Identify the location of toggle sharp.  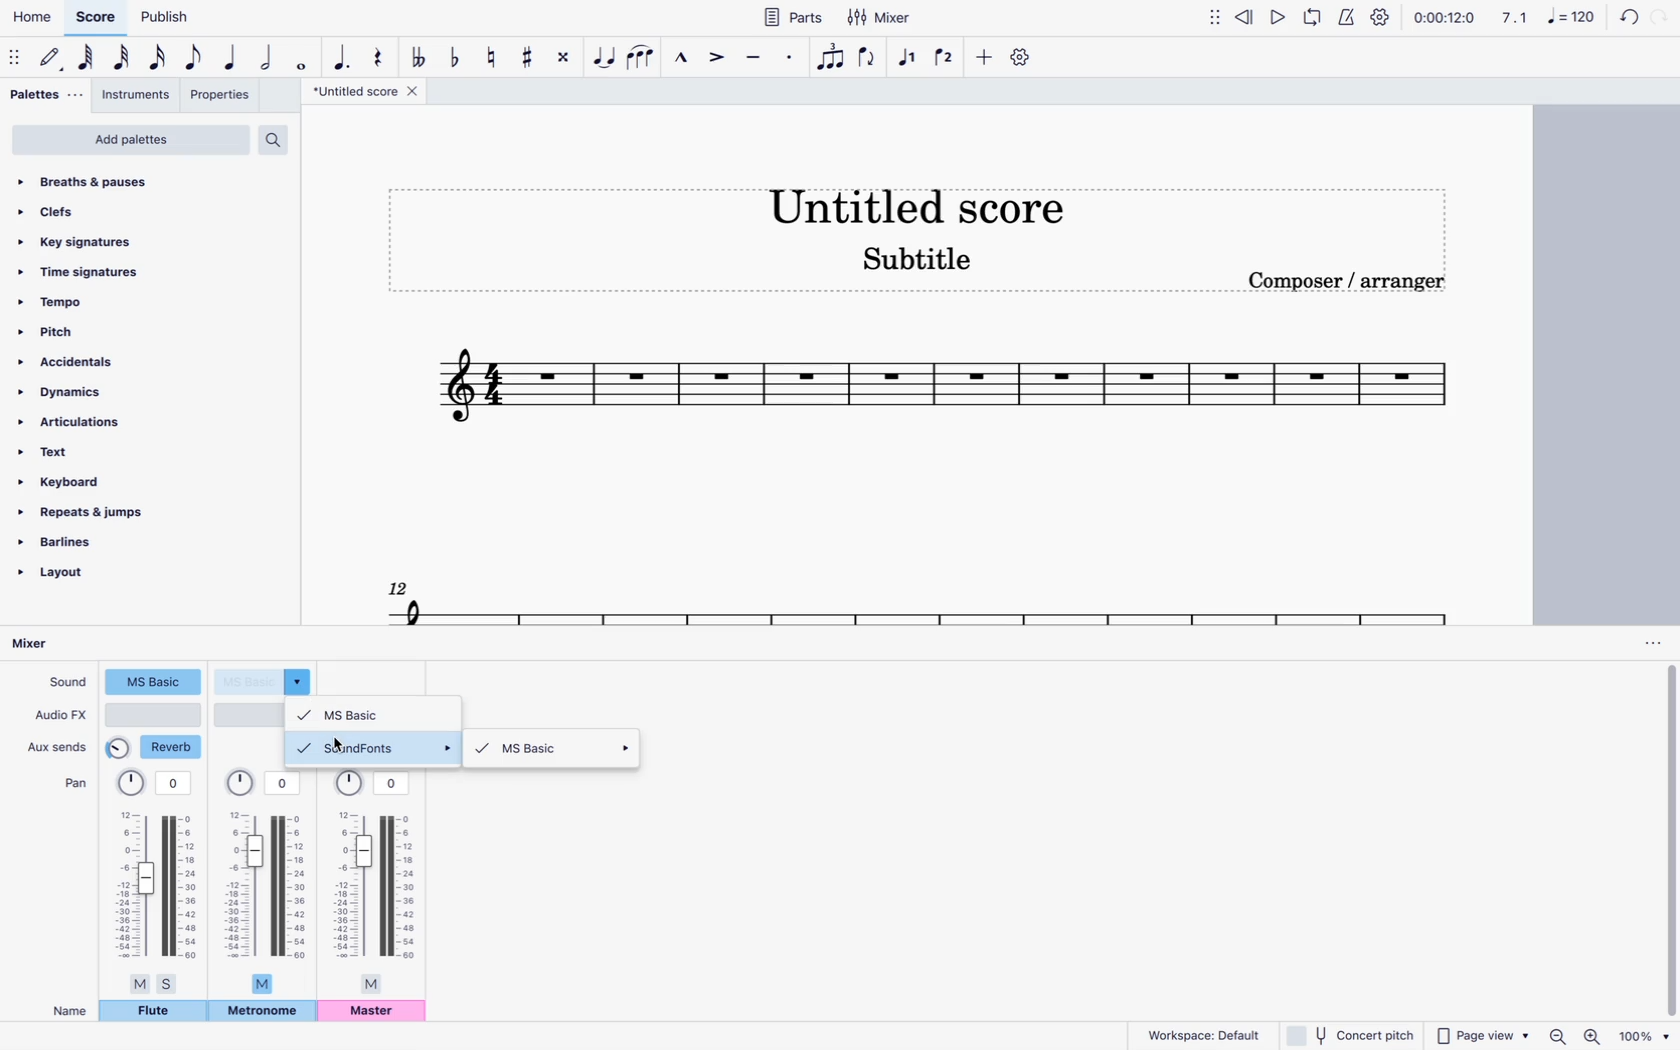
(530, 60).